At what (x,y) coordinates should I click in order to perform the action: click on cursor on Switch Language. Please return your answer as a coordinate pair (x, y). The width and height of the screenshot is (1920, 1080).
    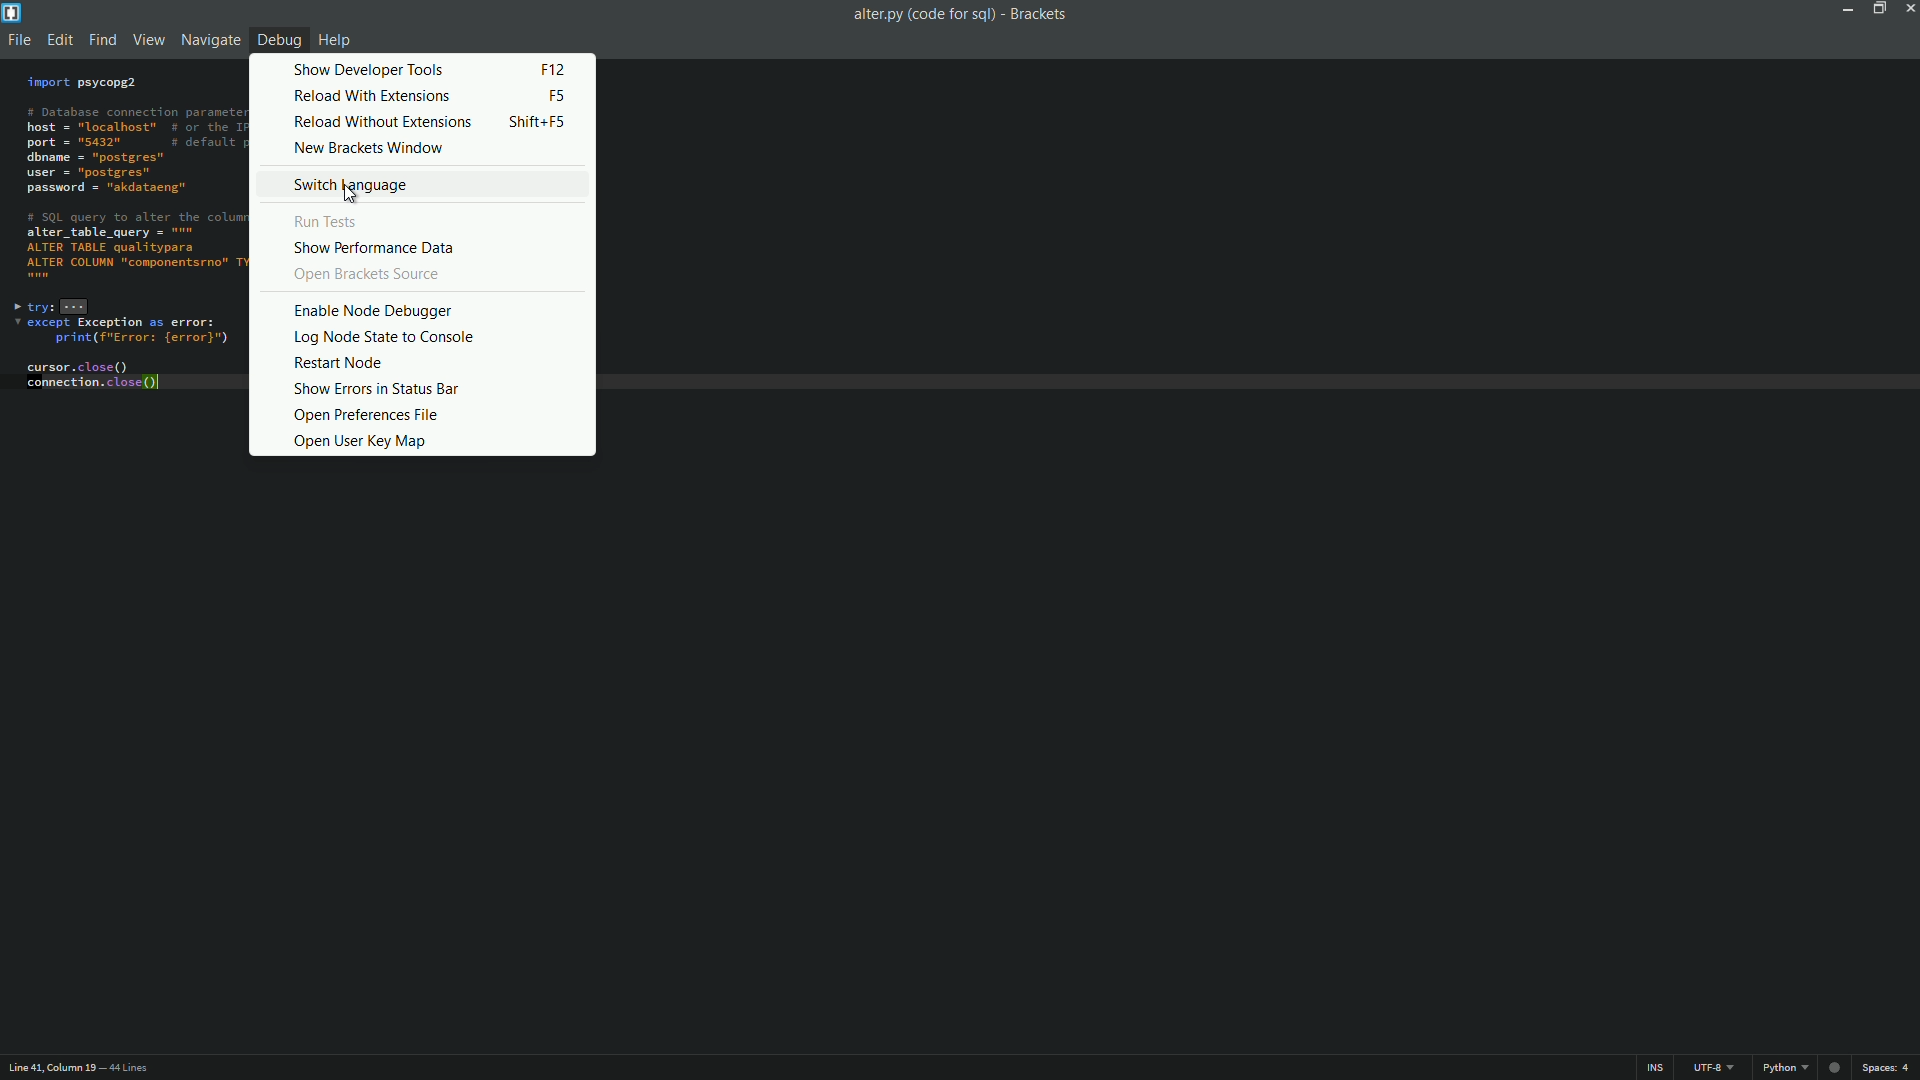
    Looking at the image, I should click on (353, 194).